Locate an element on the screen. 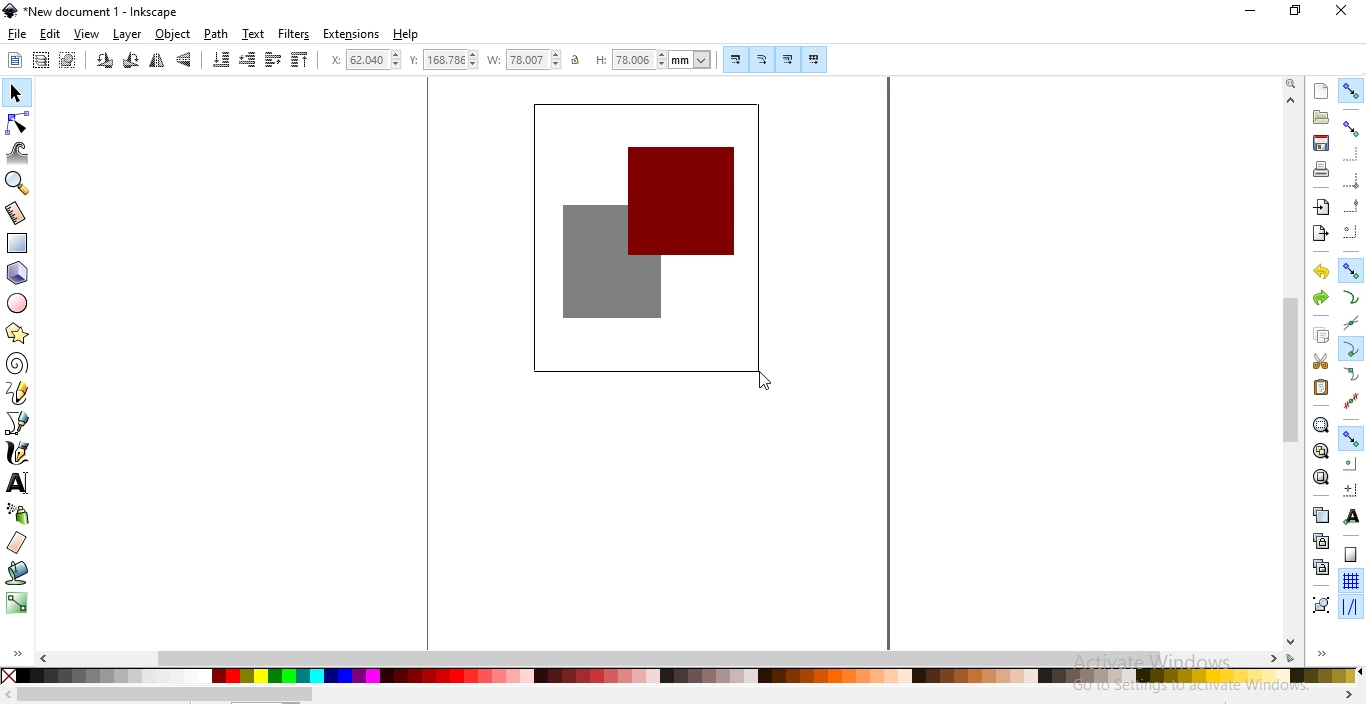 The width and height of the screenshot is (1366, 704). image is located at coordinates (651, 242).